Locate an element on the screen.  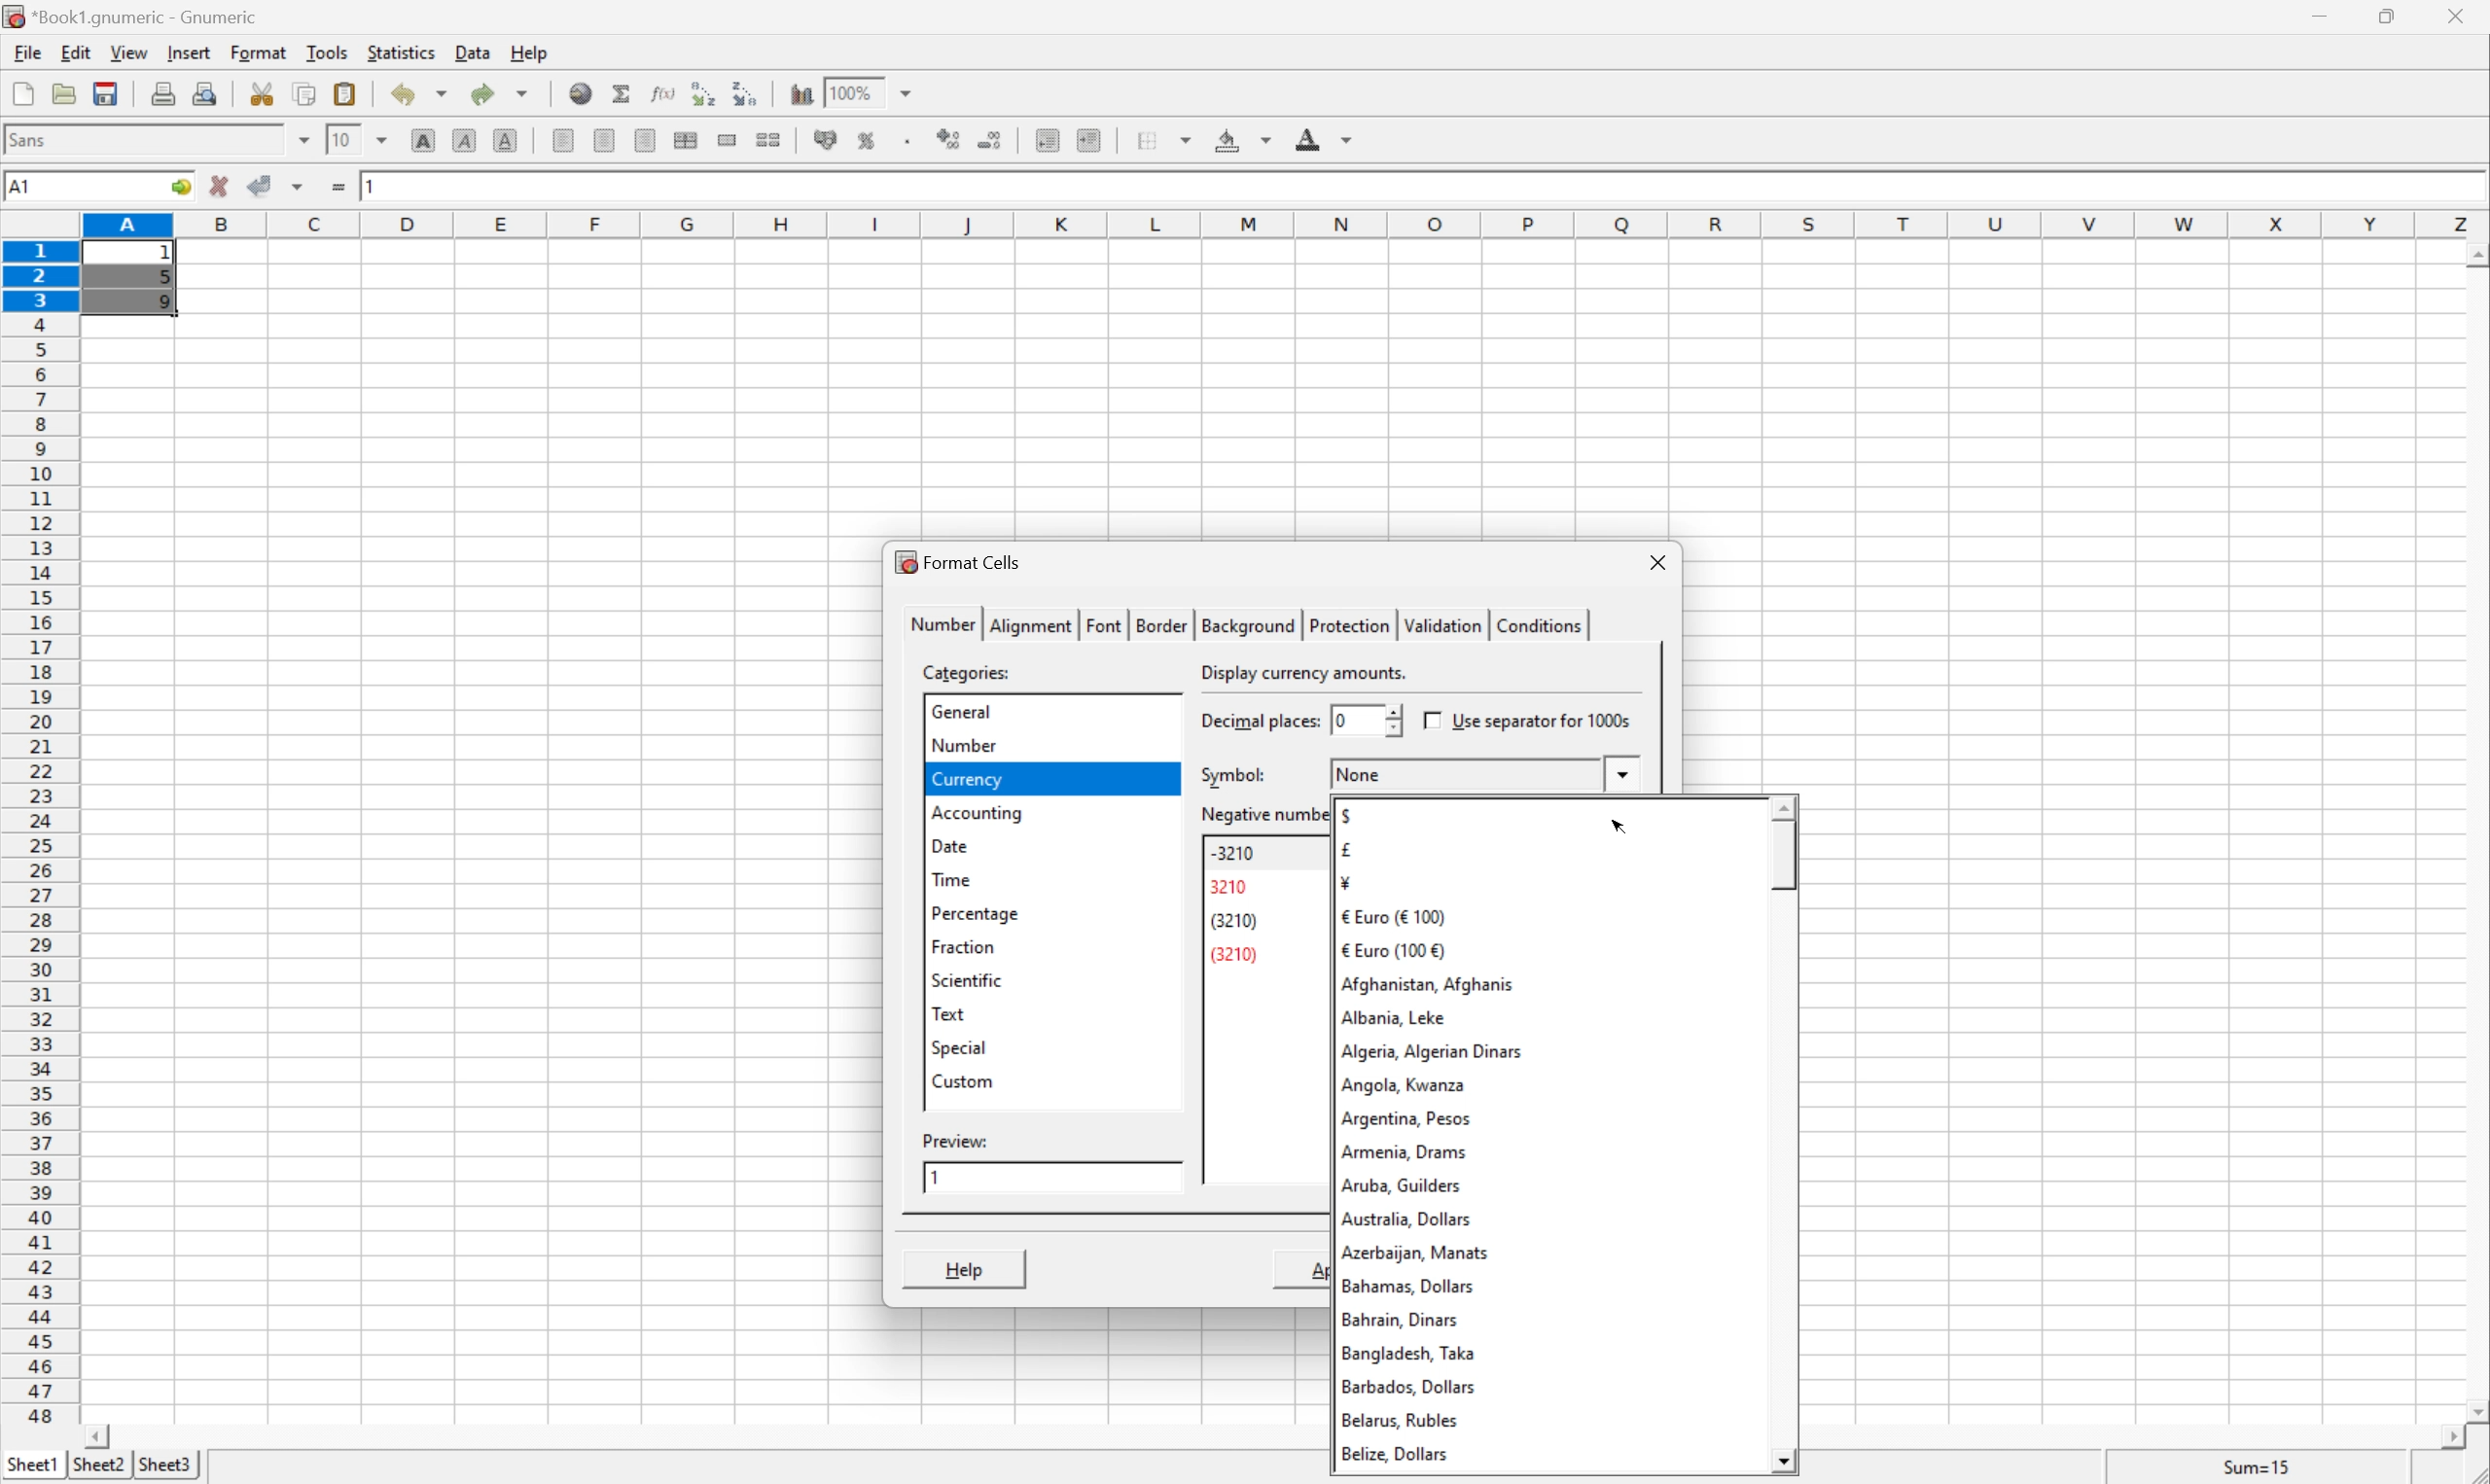
split merged ranges of cells is located at coordinates (772, 138).